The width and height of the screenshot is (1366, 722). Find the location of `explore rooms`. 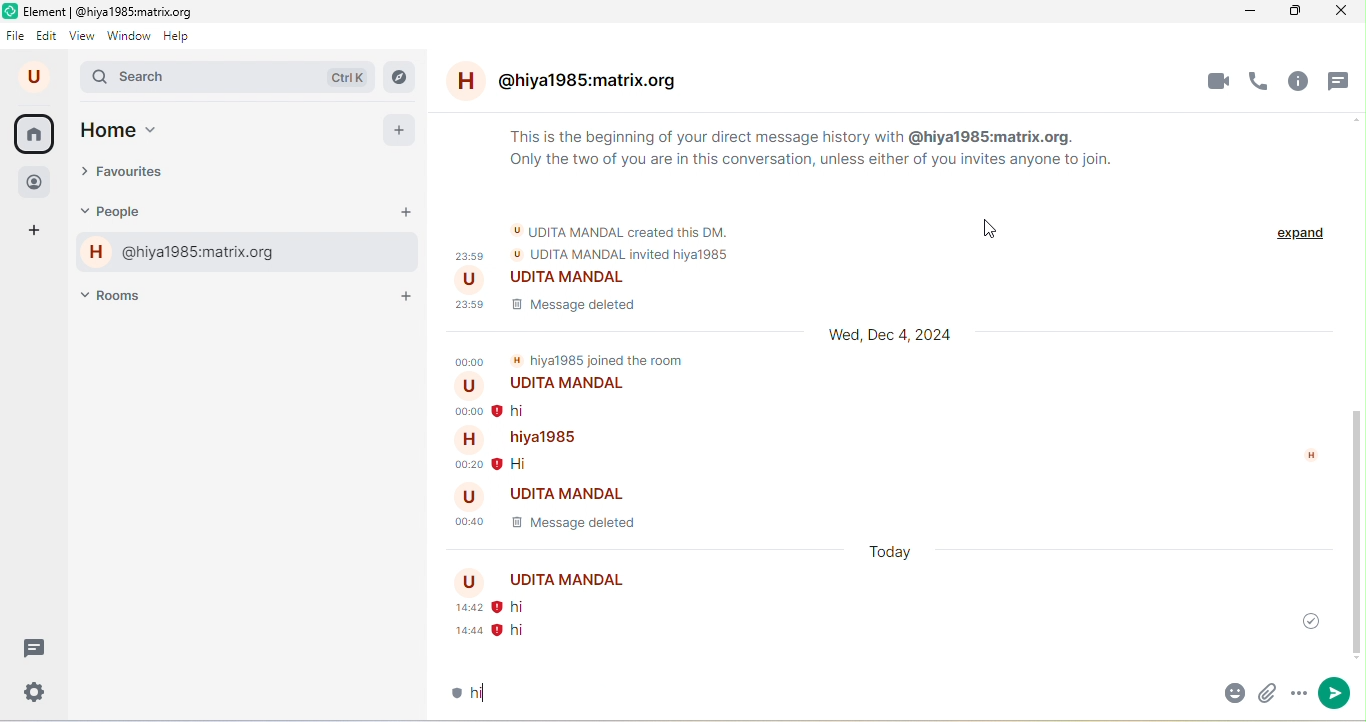

explore rooms is located at coordinates (400, 77).